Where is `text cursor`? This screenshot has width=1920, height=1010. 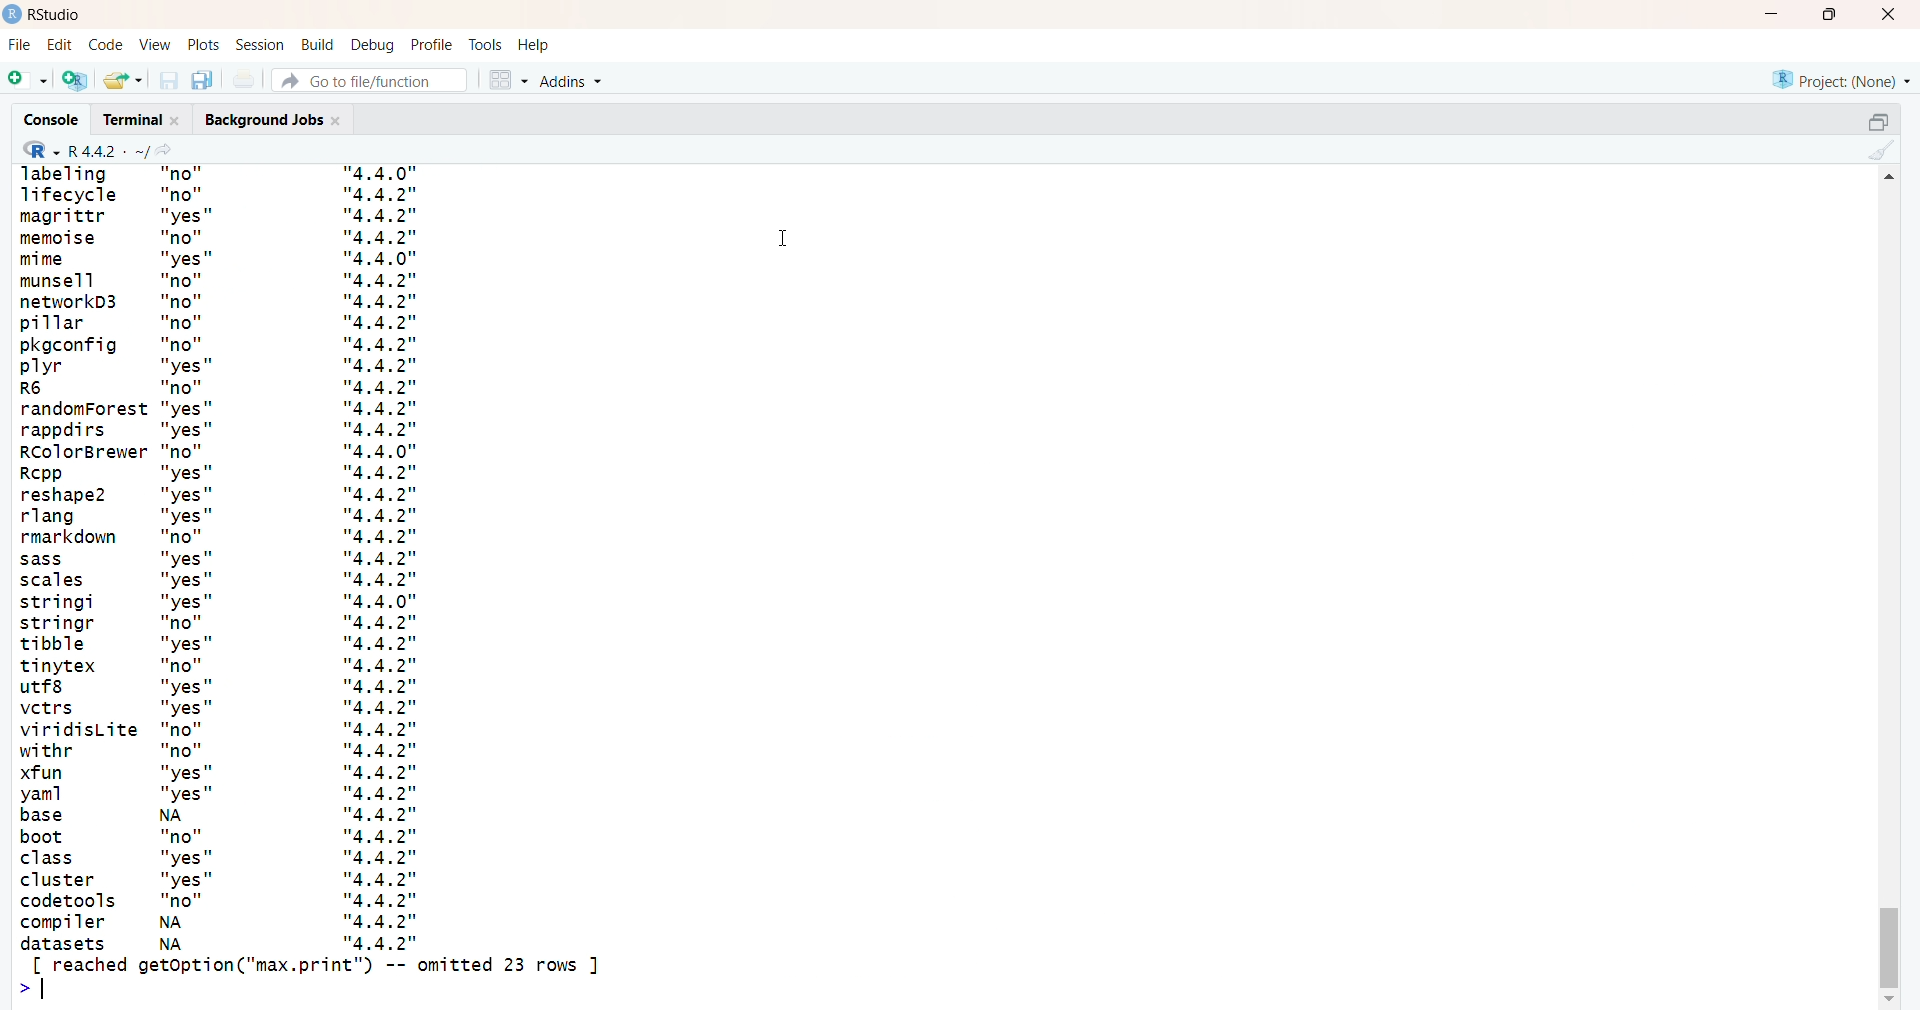
text cursor is located at coordinates (49, 993).